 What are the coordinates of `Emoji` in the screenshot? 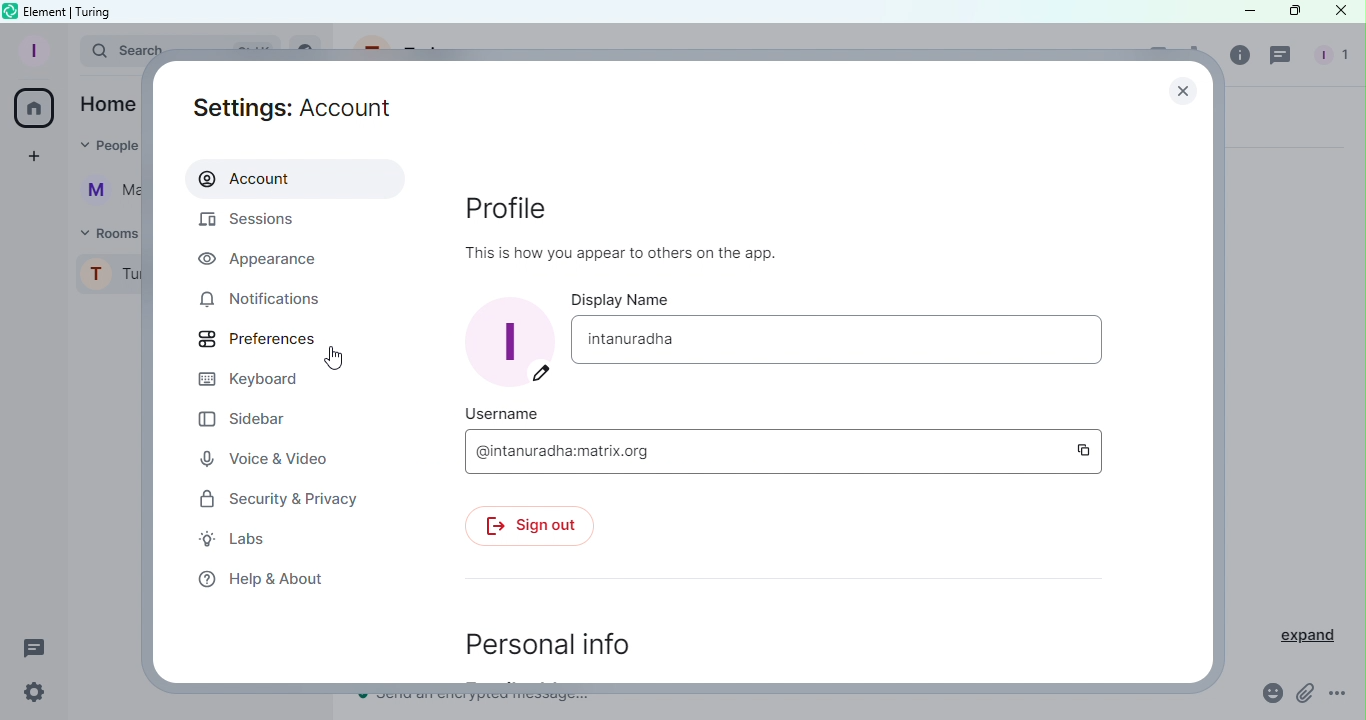 It's located at (1265, 694).